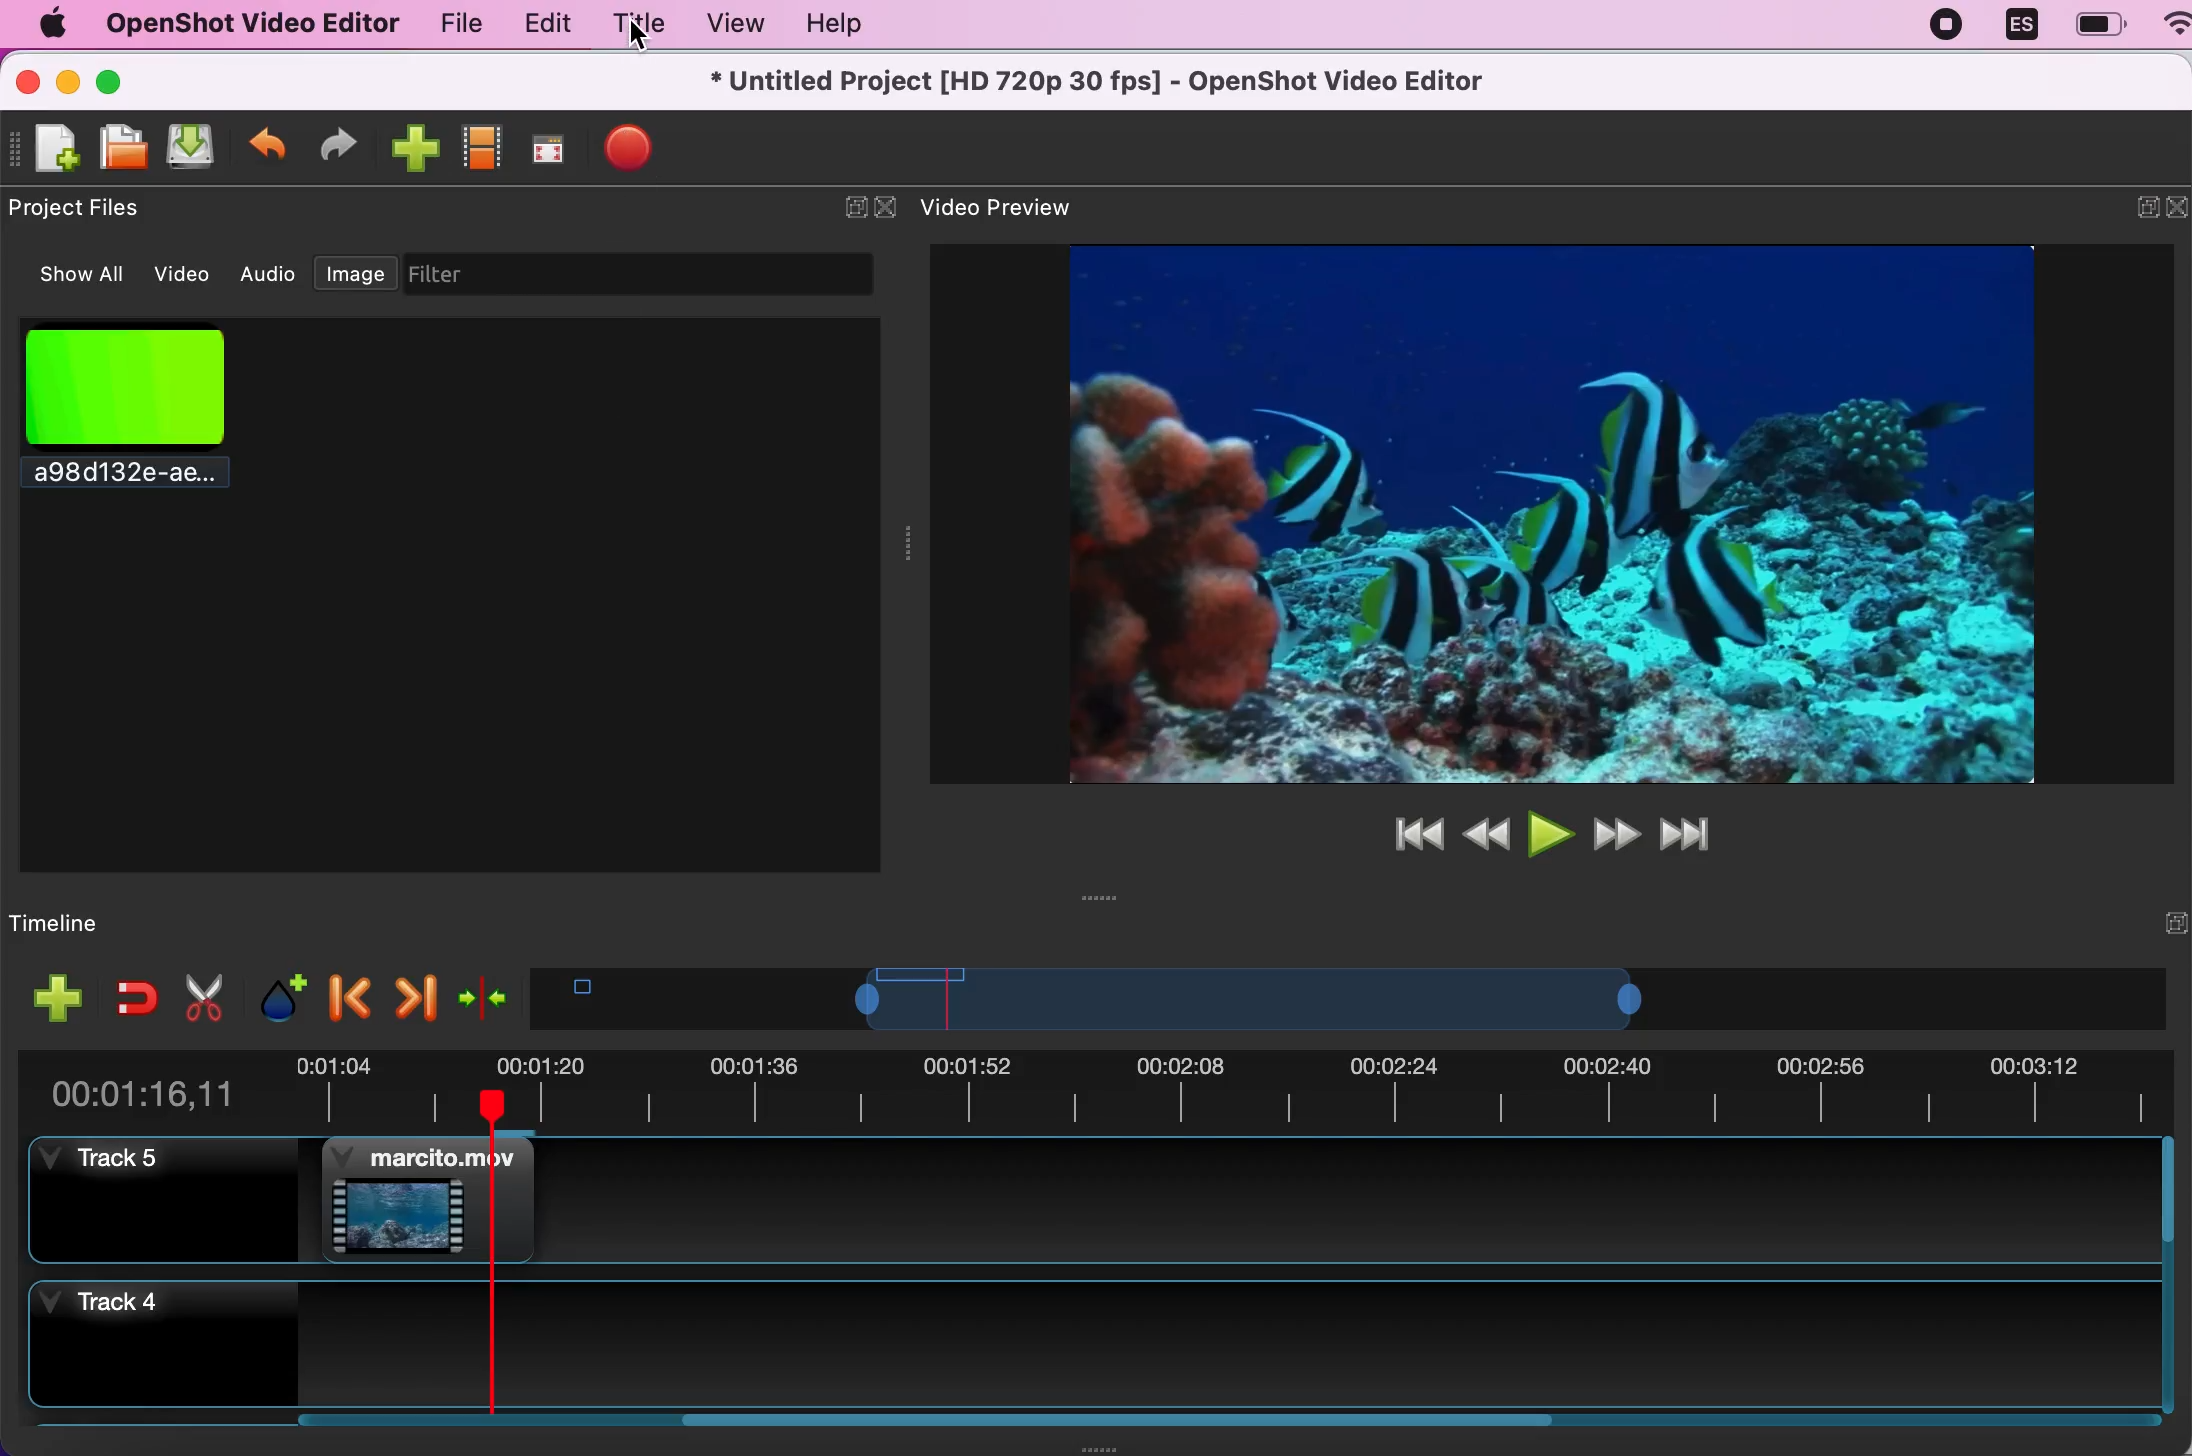 The image size is (2192, 1456). I want to click on openshot video editor, so click(251, 25).